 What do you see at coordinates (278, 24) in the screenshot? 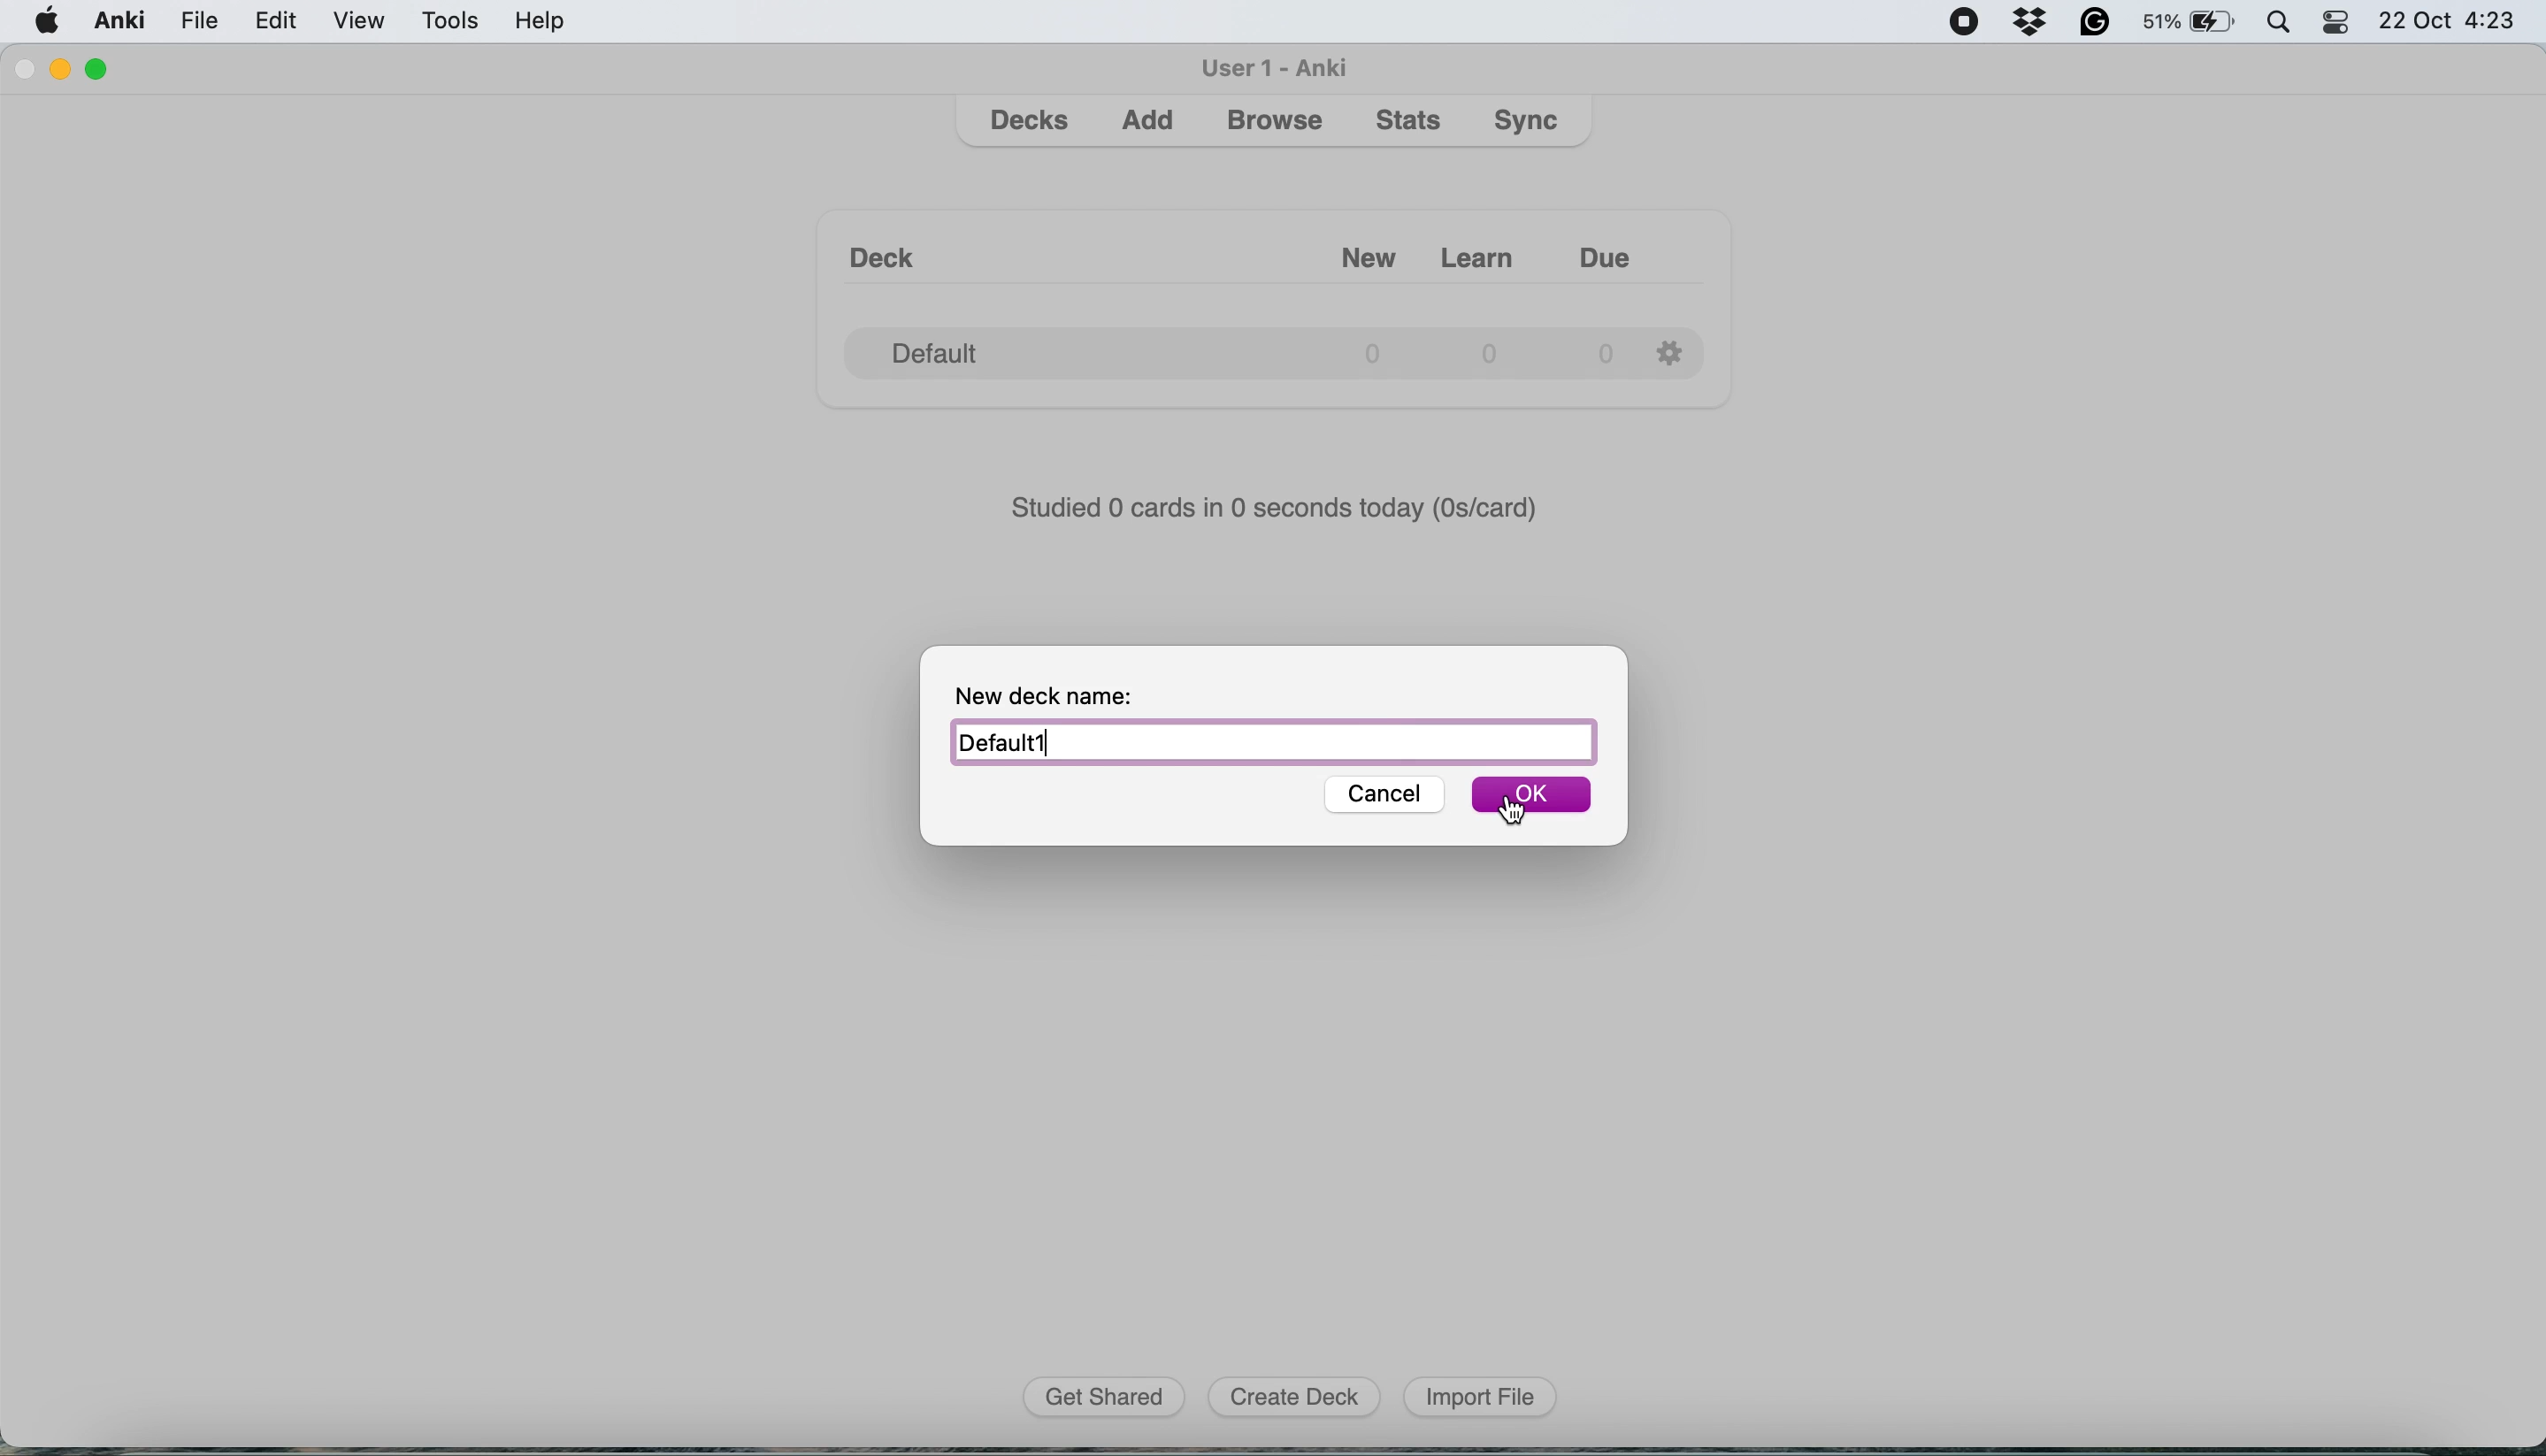
I see `edit` at bounding box center [278, 24].